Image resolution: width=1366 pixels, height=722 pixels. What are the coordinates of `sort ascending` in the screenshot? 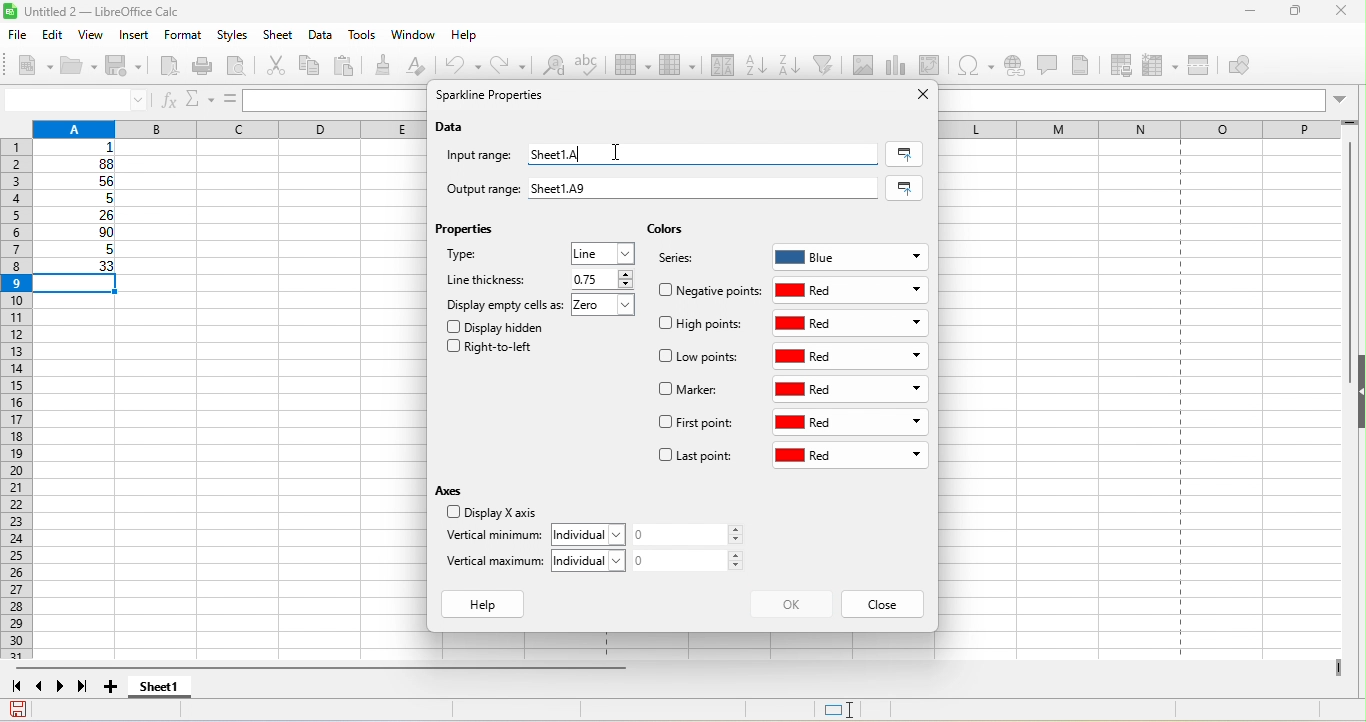 It's located at (756, 63).